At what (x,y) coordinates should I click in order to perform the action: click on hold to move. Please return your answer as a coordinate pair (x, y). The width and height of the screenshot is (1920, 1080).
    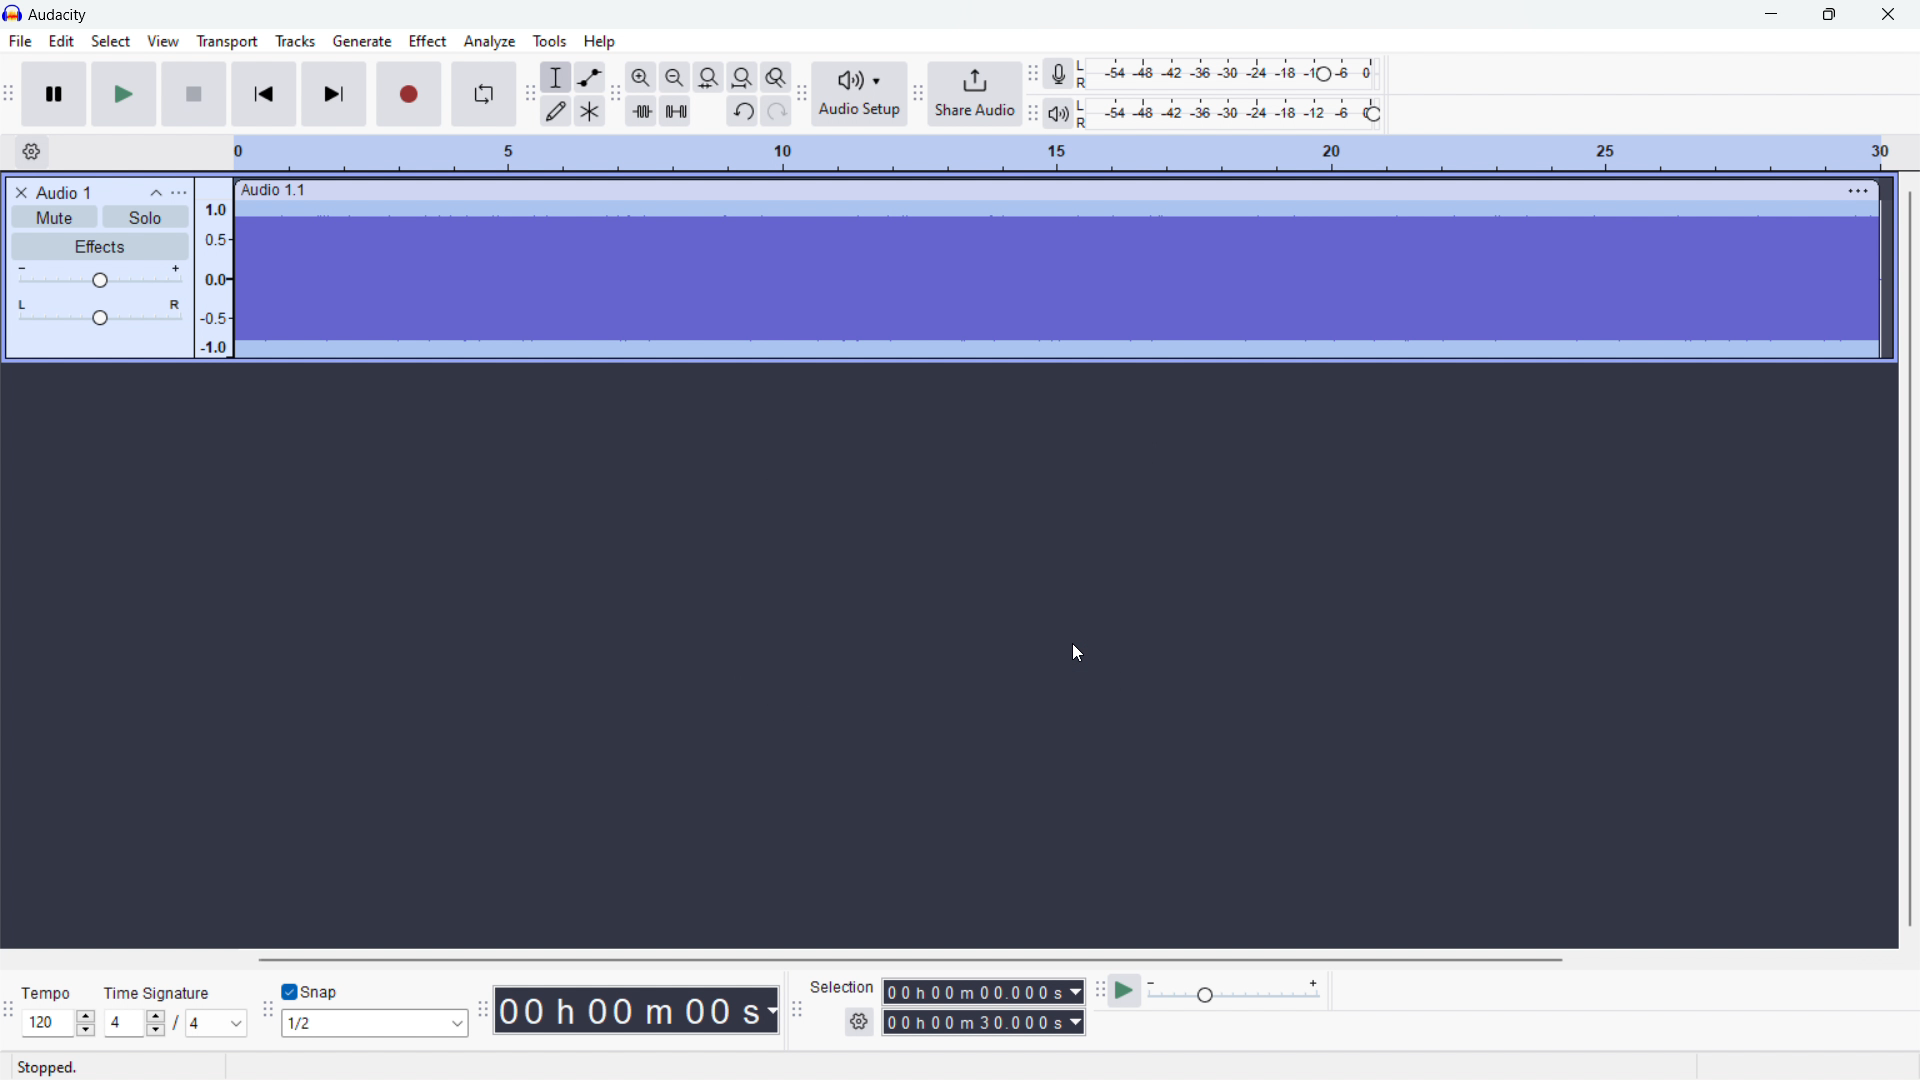
    Looking at the image, I should click on (1031, 188).